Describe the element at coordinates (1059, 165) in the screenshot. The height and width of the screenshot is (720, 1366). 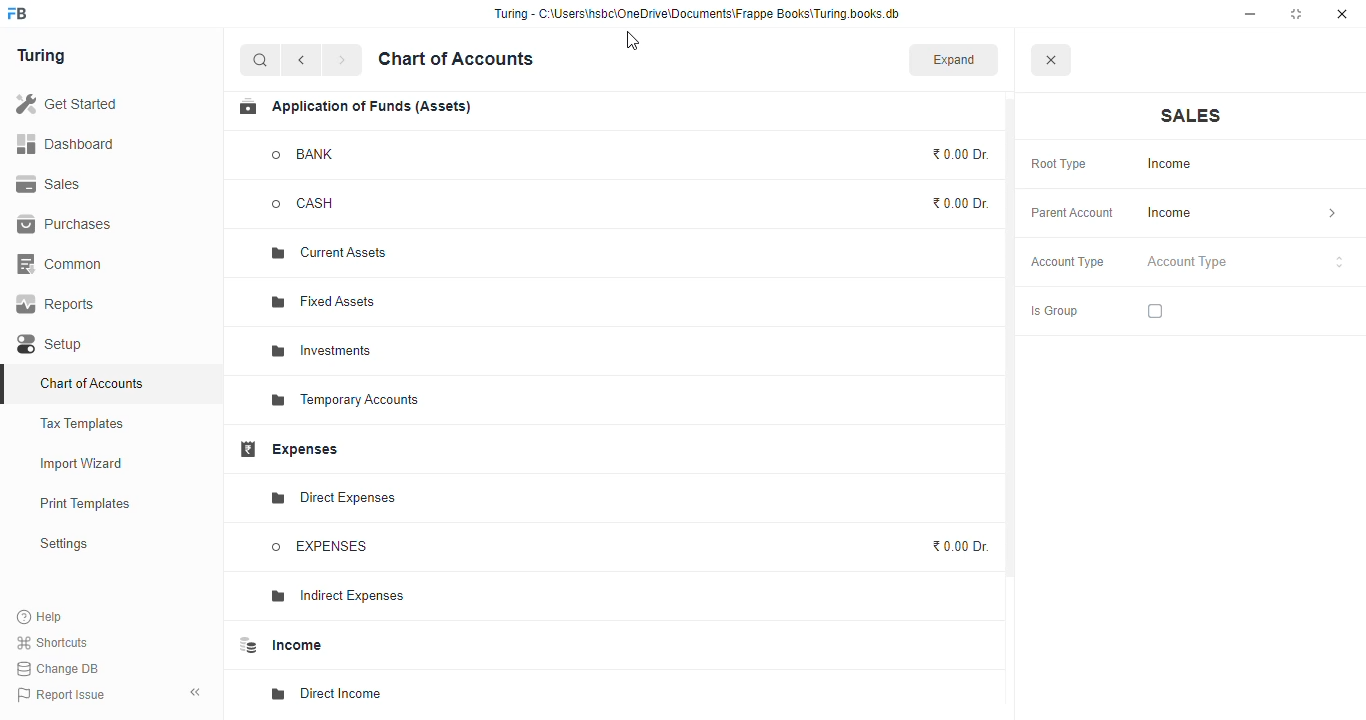
I see `root type` at that location.